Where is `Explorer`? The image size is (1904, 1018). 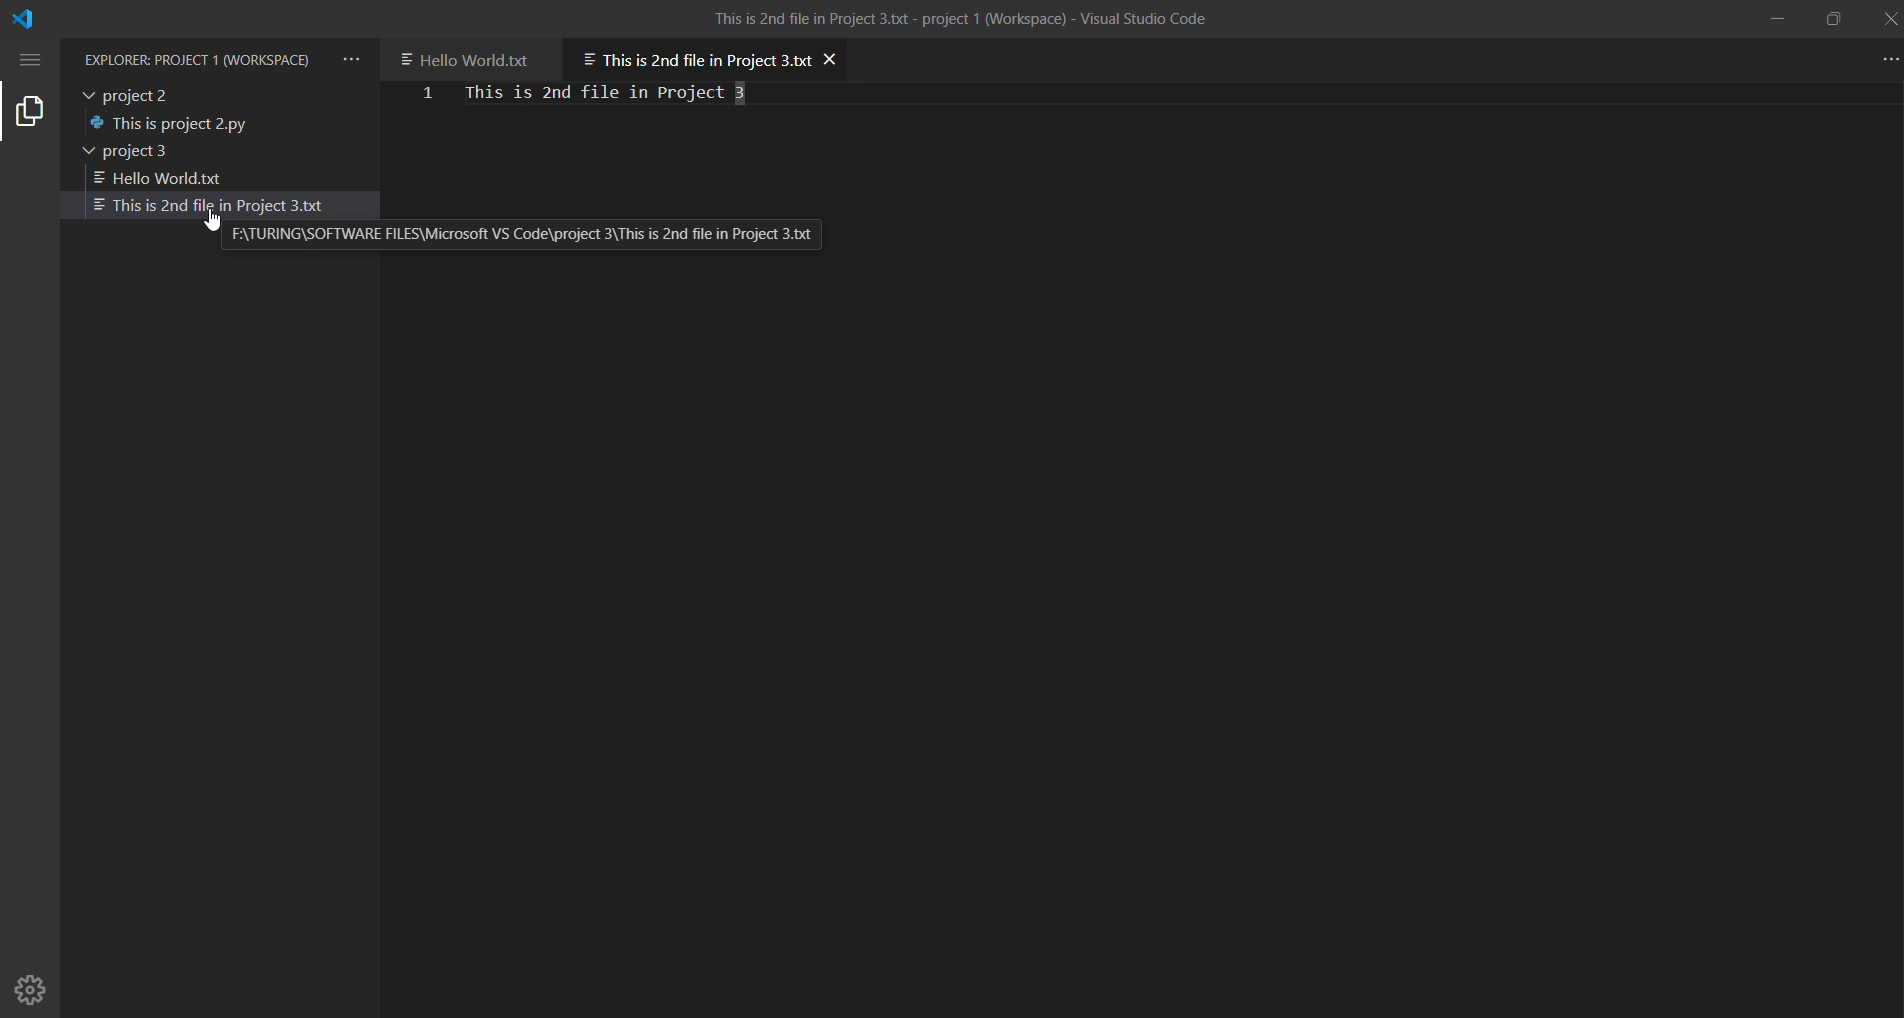 Explorer is located at coordinates (199, 61).